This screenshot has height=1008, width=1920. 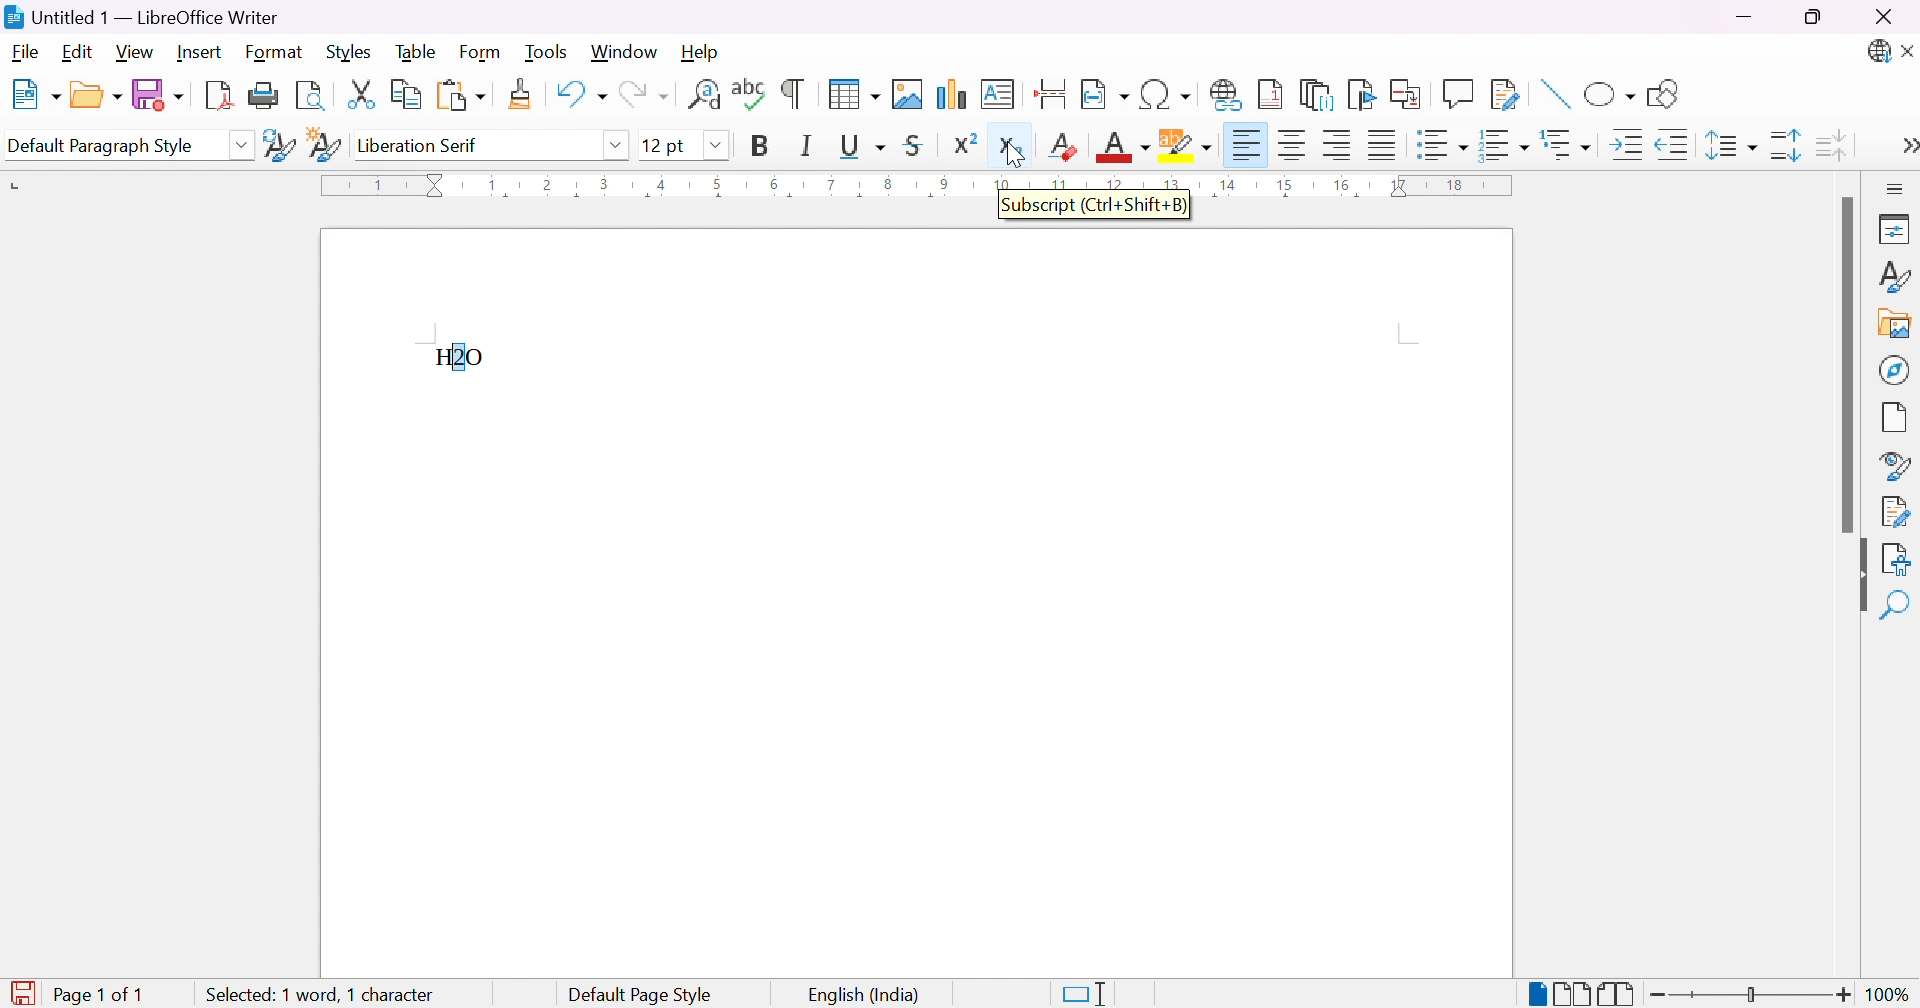 I want to click on Insert field, so click(x=1104, y=95).